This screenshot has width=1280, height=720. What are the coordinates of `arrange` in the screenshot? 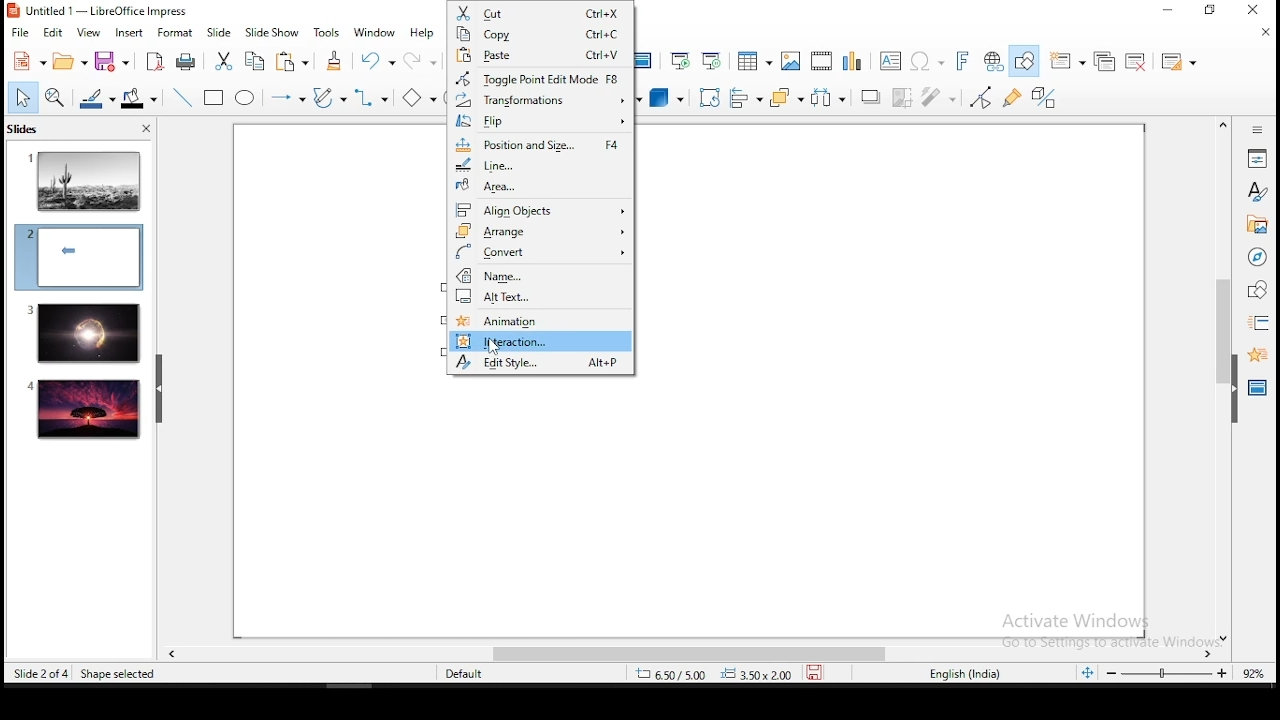 It's located at (785, 99).